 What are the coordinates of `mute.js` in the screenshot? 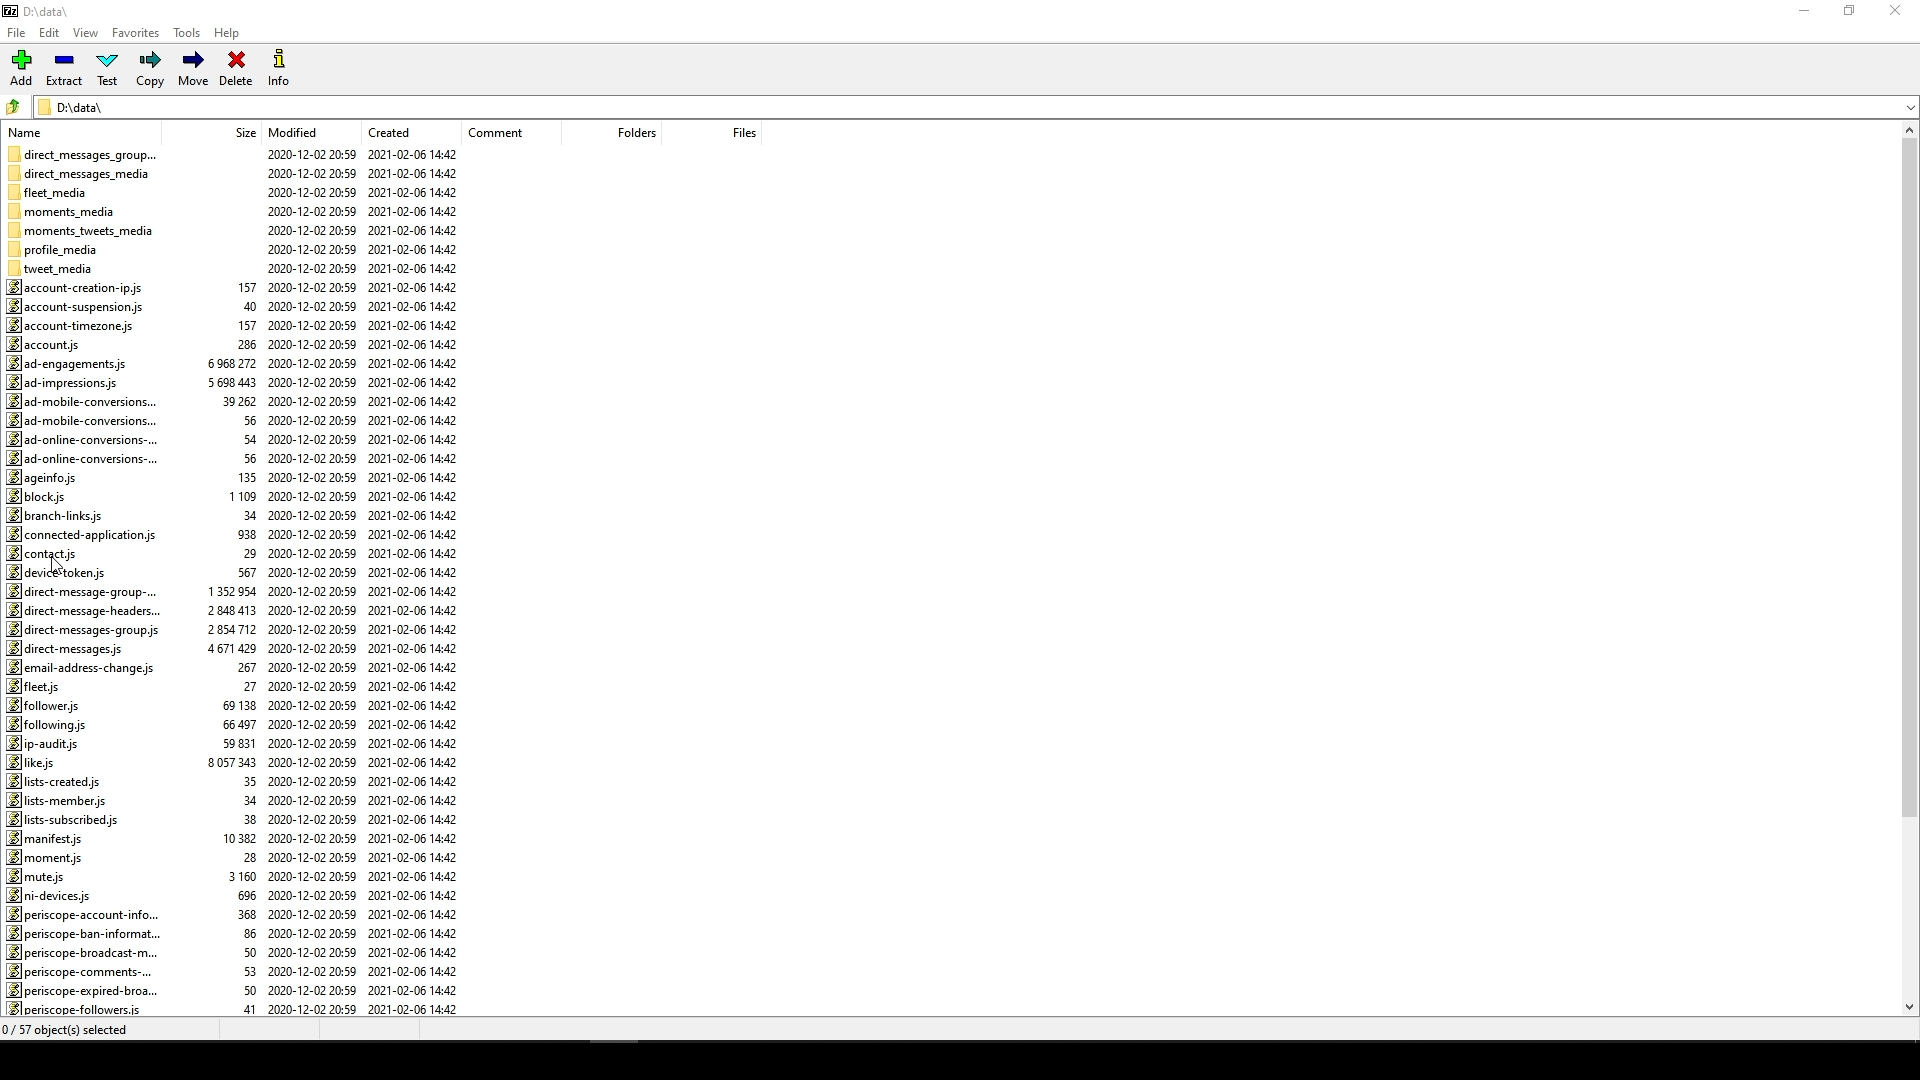 It's located at (37, 875).